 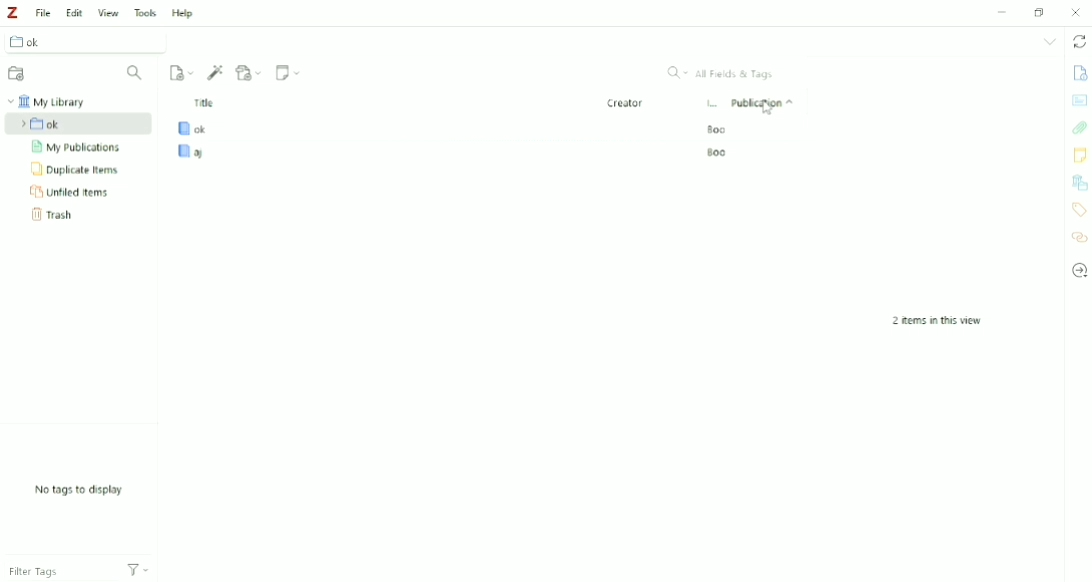 I want to click on Add Item (s) by Identifier, so click(x=215, y=73).